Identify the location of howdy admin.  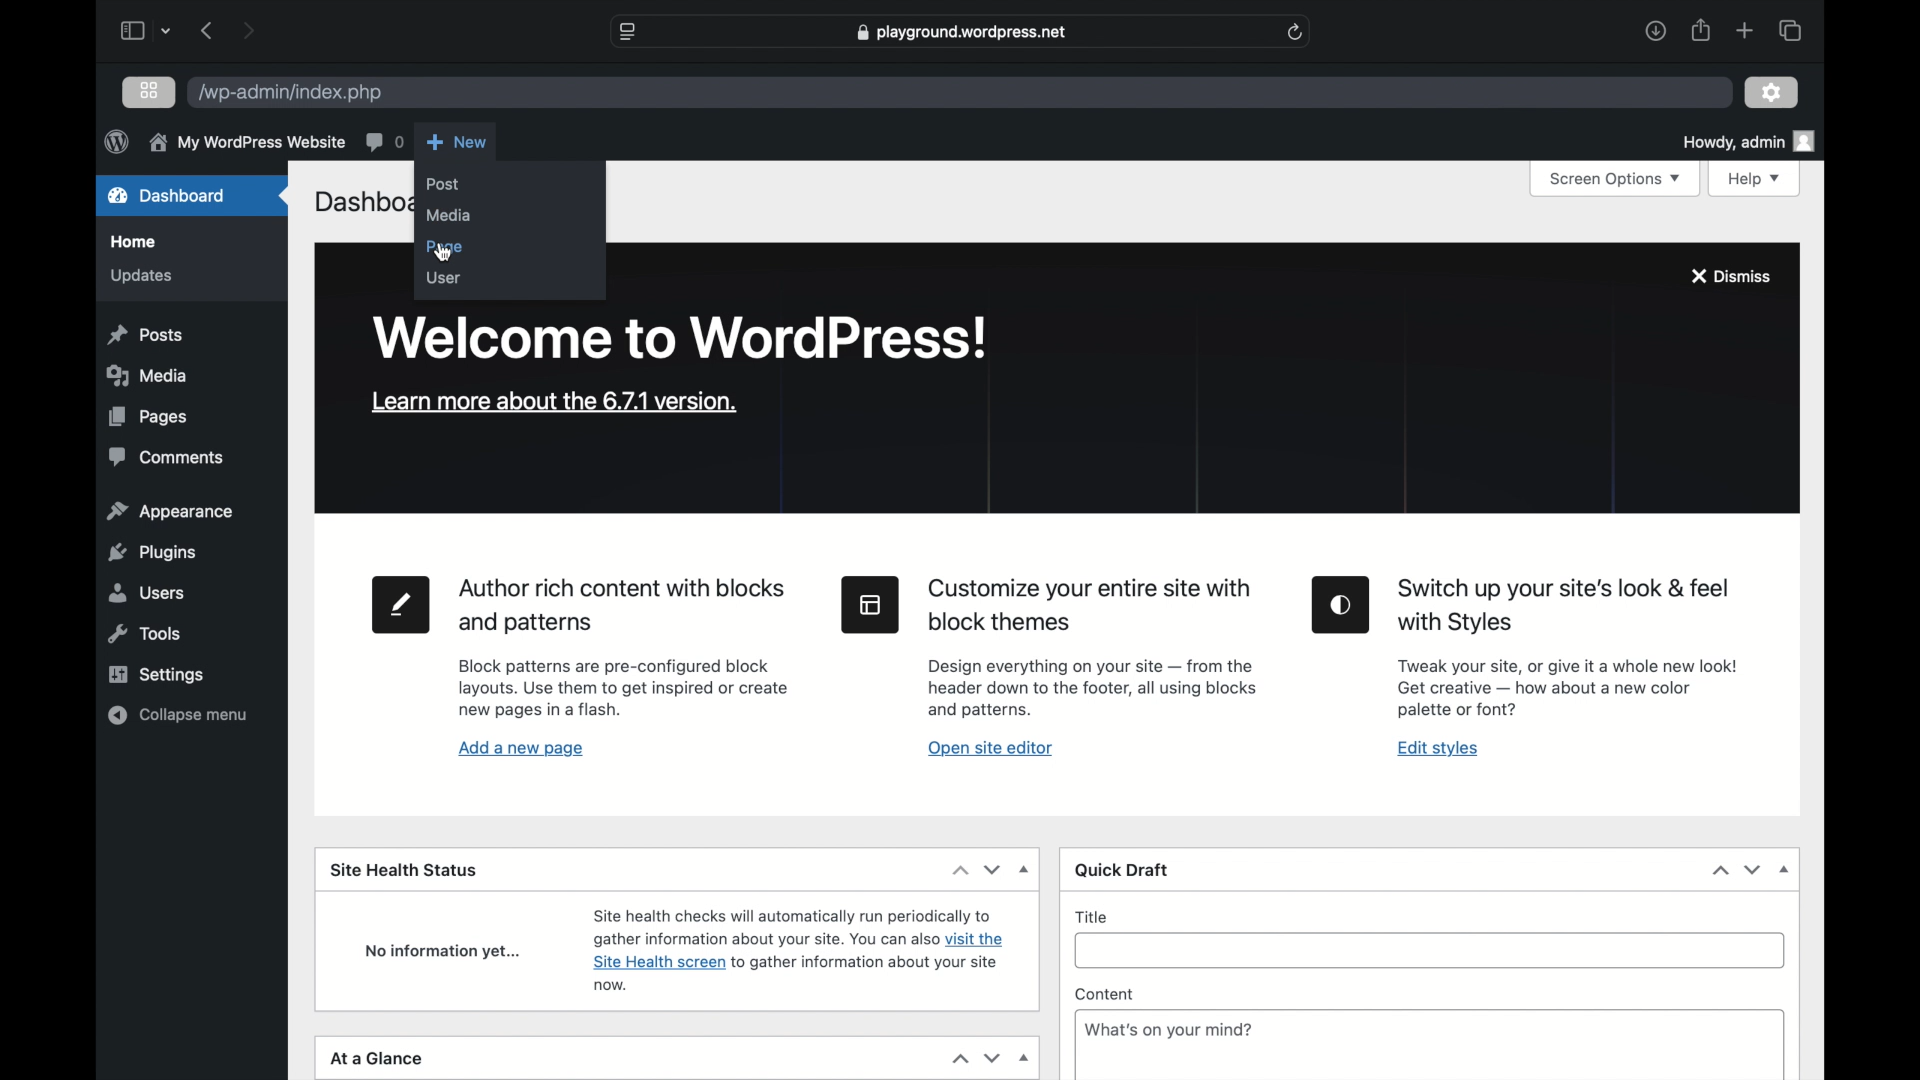
(1752, 141).